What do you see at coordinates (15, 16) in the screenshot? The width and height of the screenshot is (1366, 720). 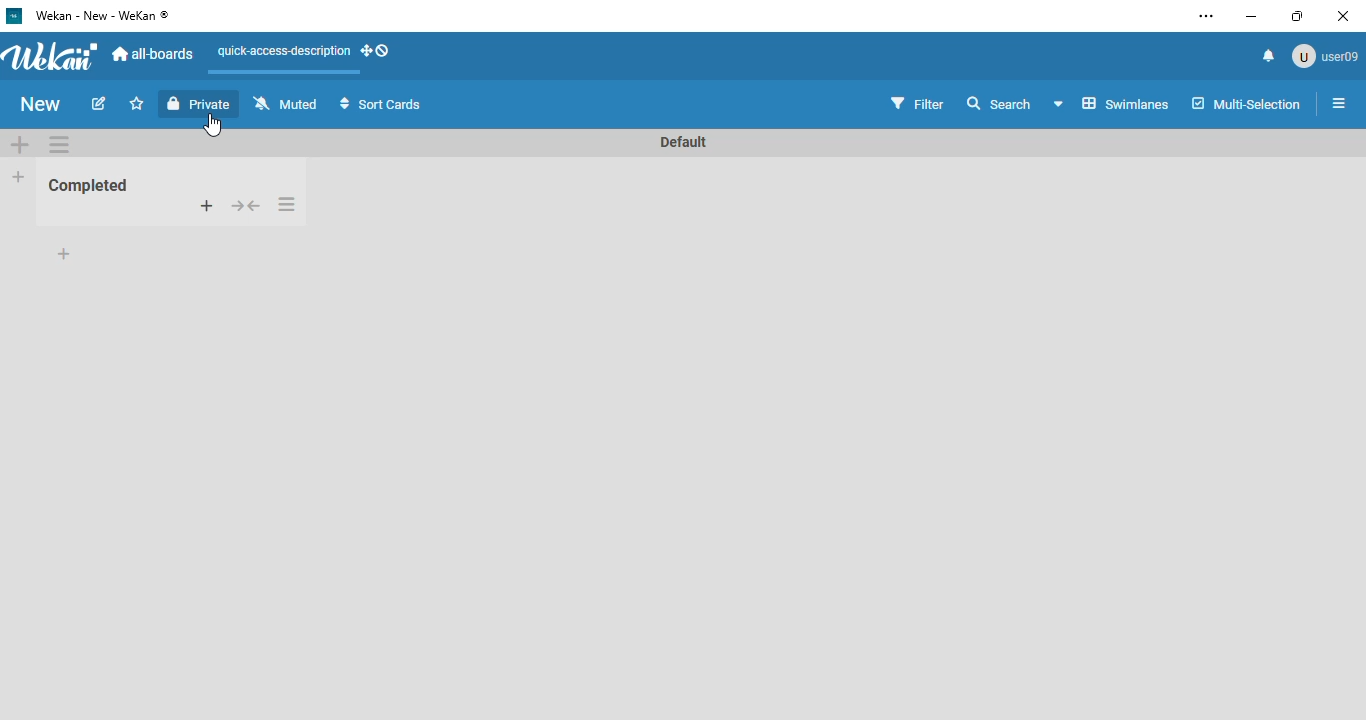 I see `wekan logo` at bounding box center [15, 16].